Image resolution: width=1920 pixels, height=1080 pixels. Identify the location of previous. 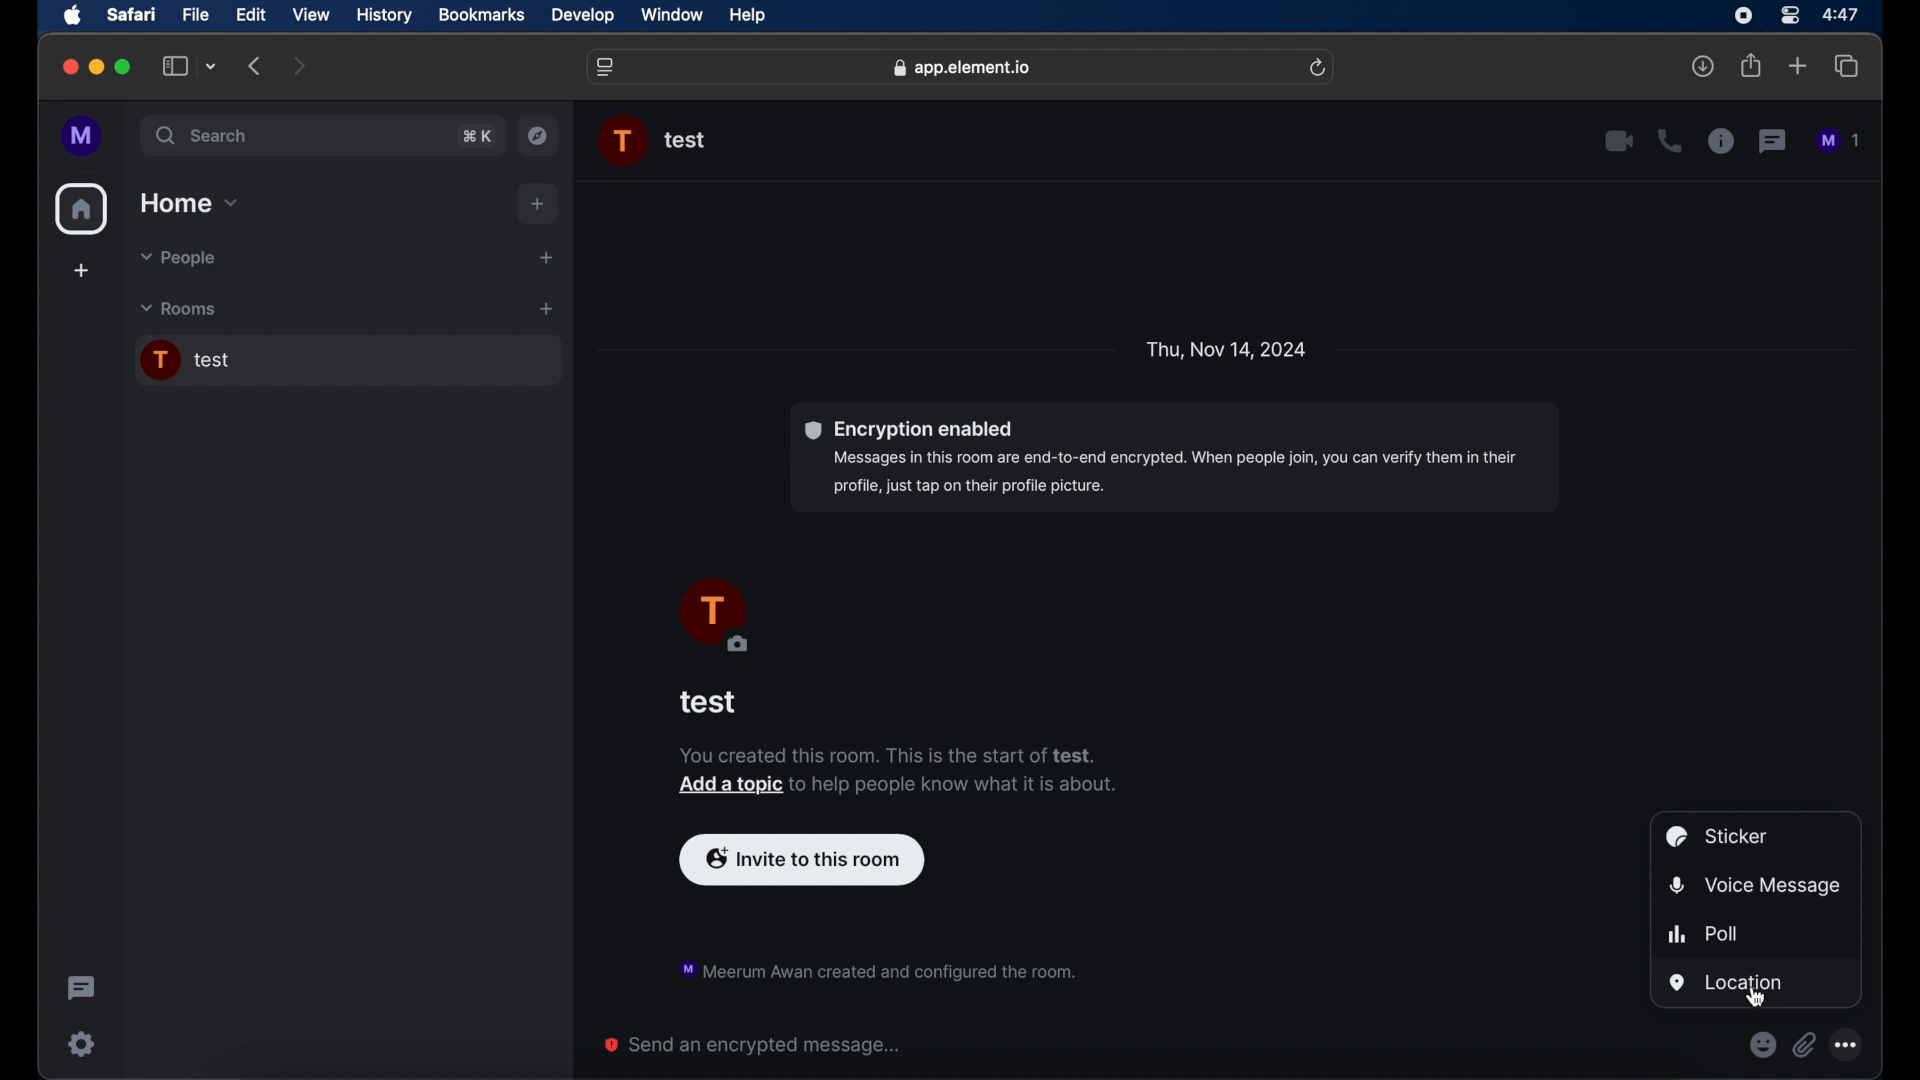
(256, 66).